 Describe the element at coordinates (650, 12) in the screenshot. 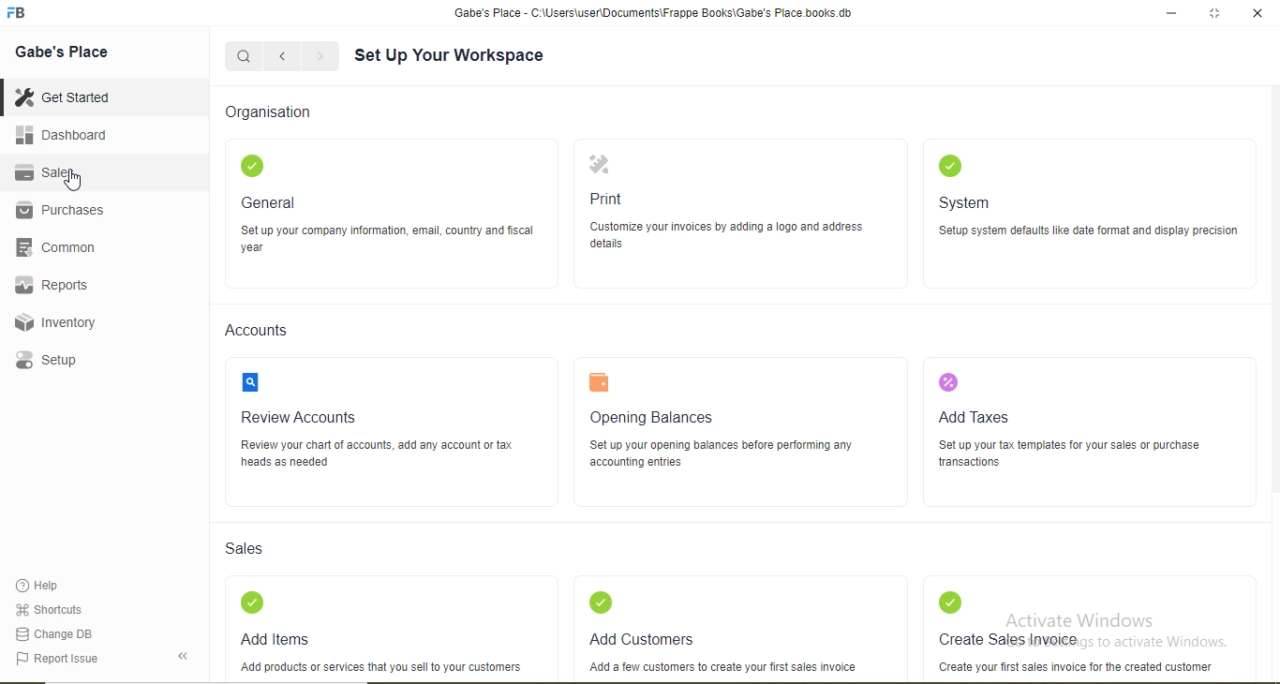

I see `Gabe's Place - C:\Users\useriDocuments Frappe Books\Gabe's Place books. db.` at that location.